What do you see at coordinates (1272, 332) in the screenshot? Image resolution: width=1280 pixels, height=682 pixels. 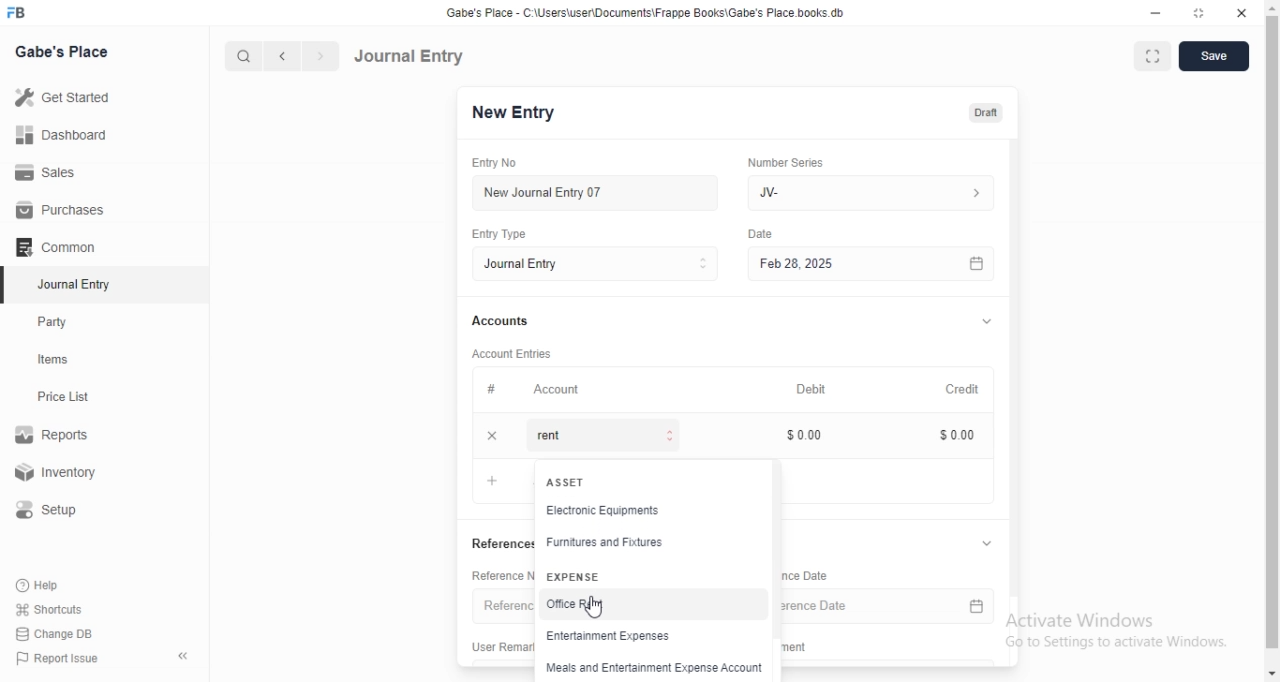 I see `scrollbar` at bounding box center [1272, 332].